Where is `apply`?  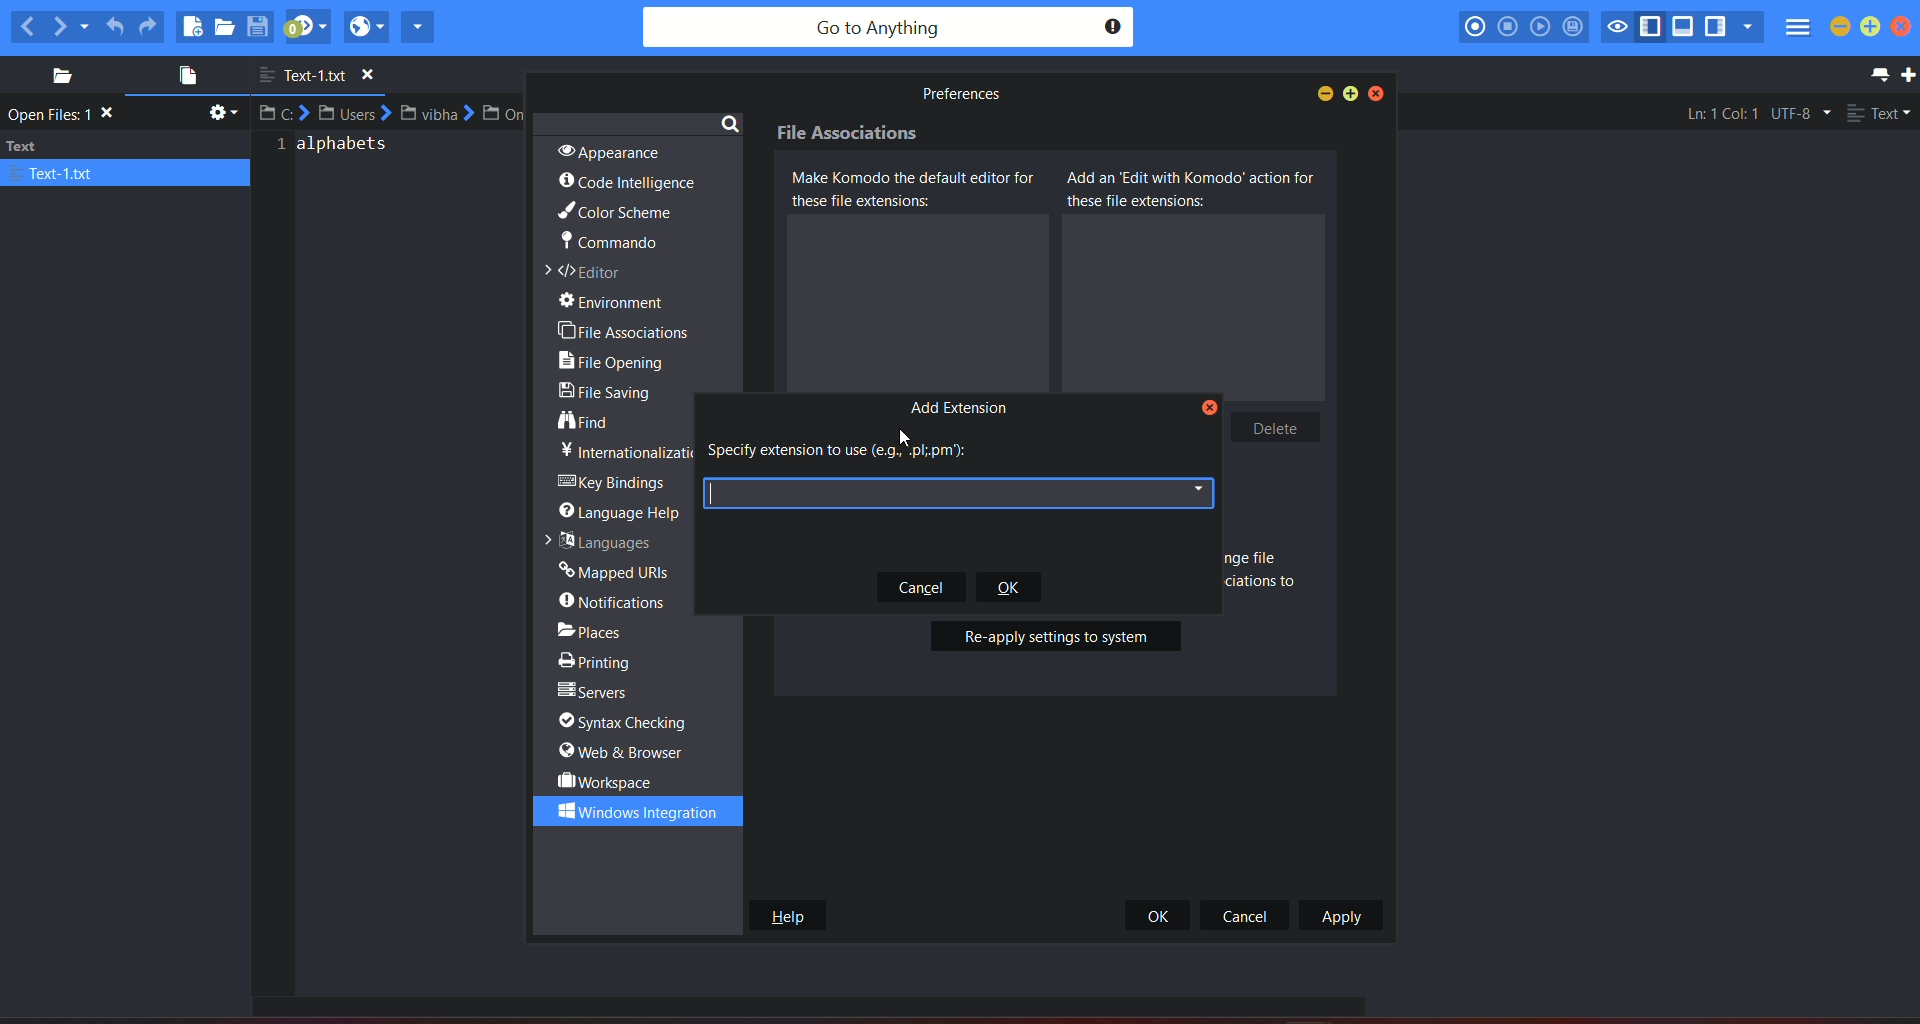 apply is located at coordinates (1340, 916).